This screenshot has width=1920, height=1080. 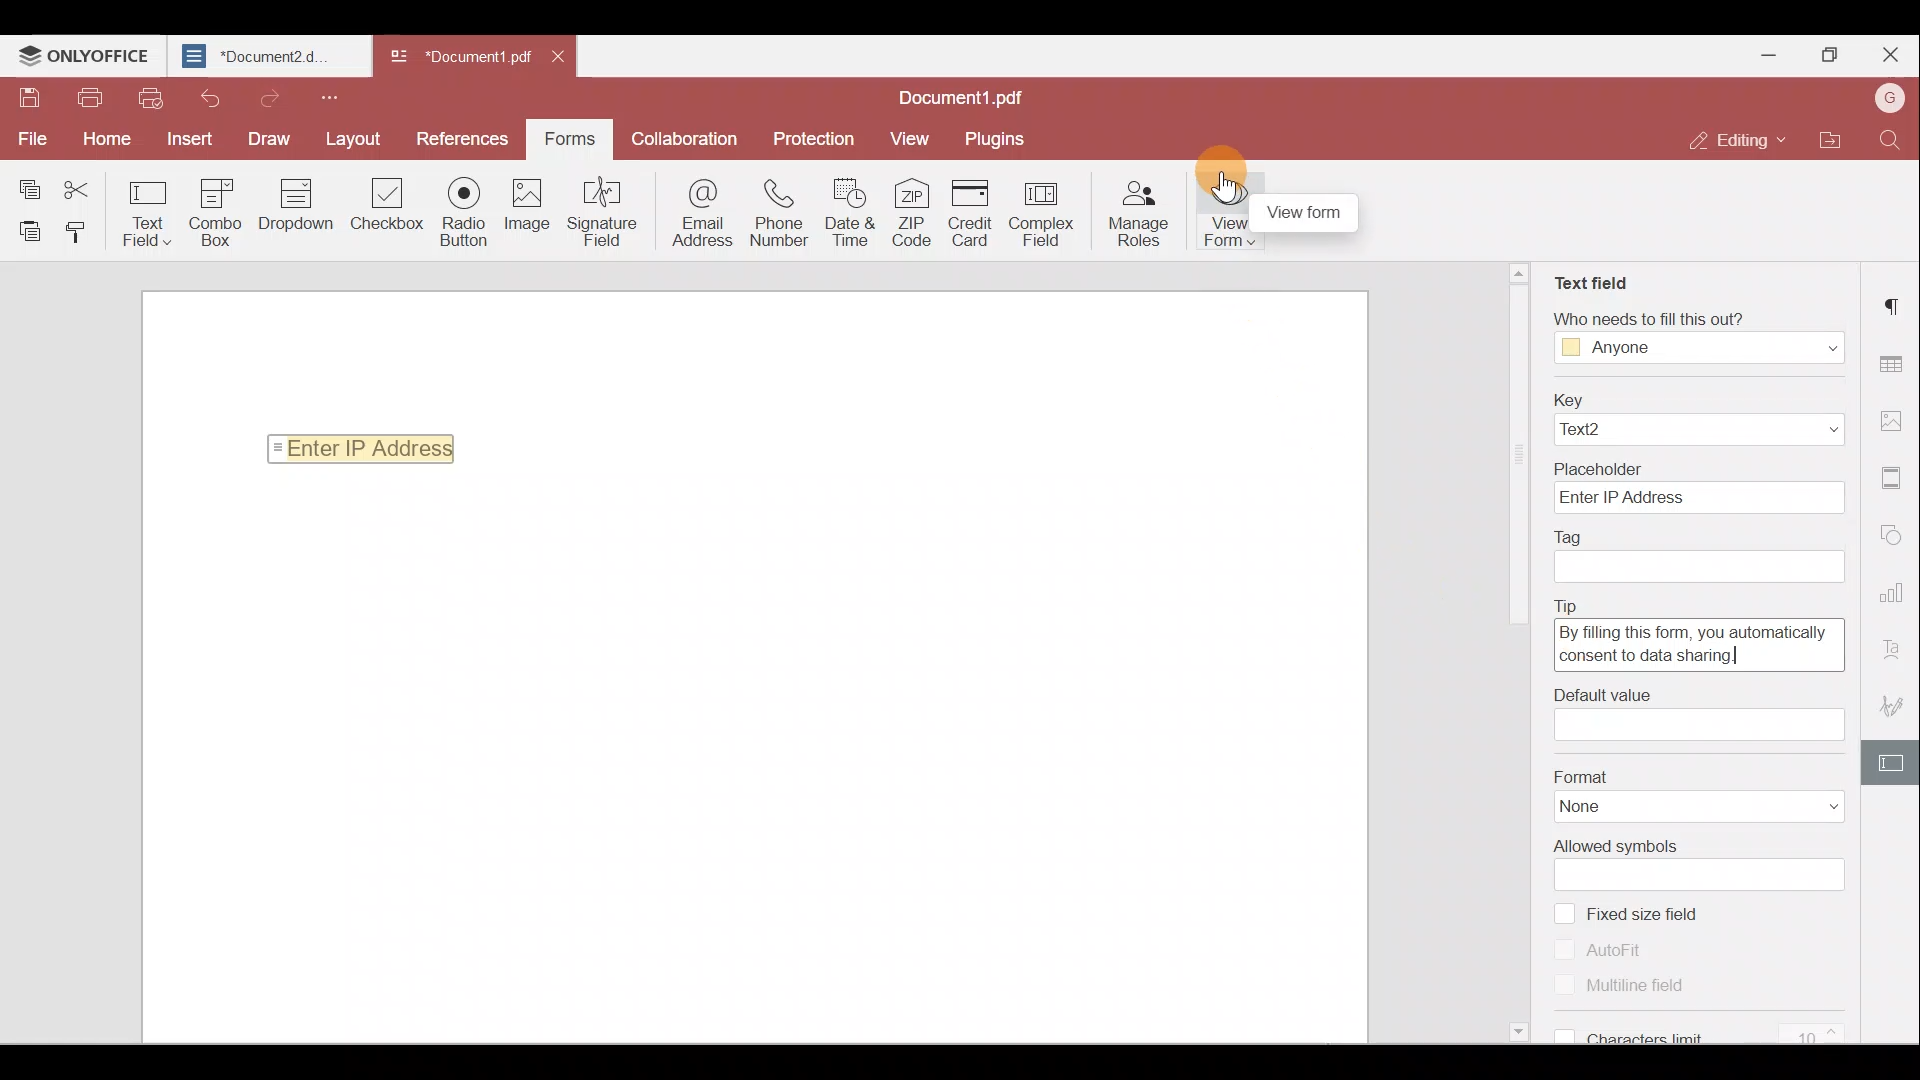 I want to click on Print file, so click(x=88, y=98).